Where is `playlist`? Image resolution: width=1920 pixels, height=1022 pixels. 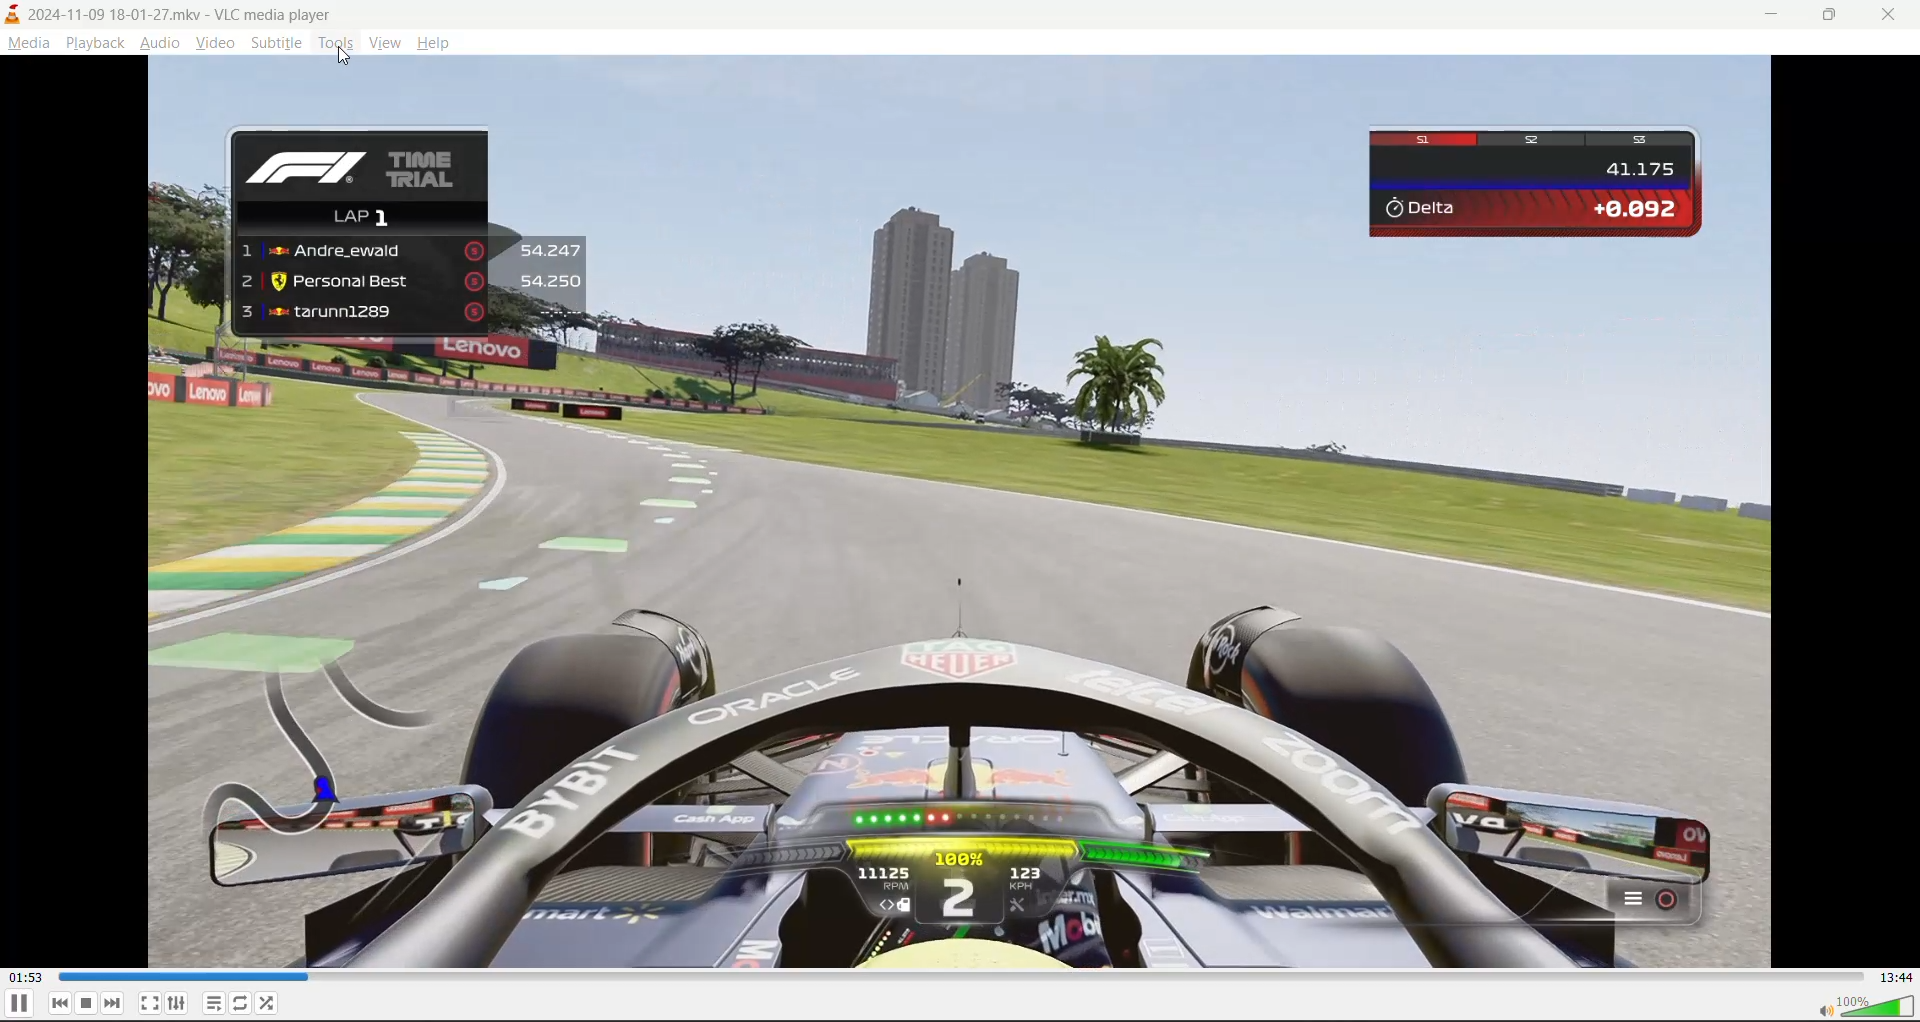 playlist is located at coordinates (214, 1003).